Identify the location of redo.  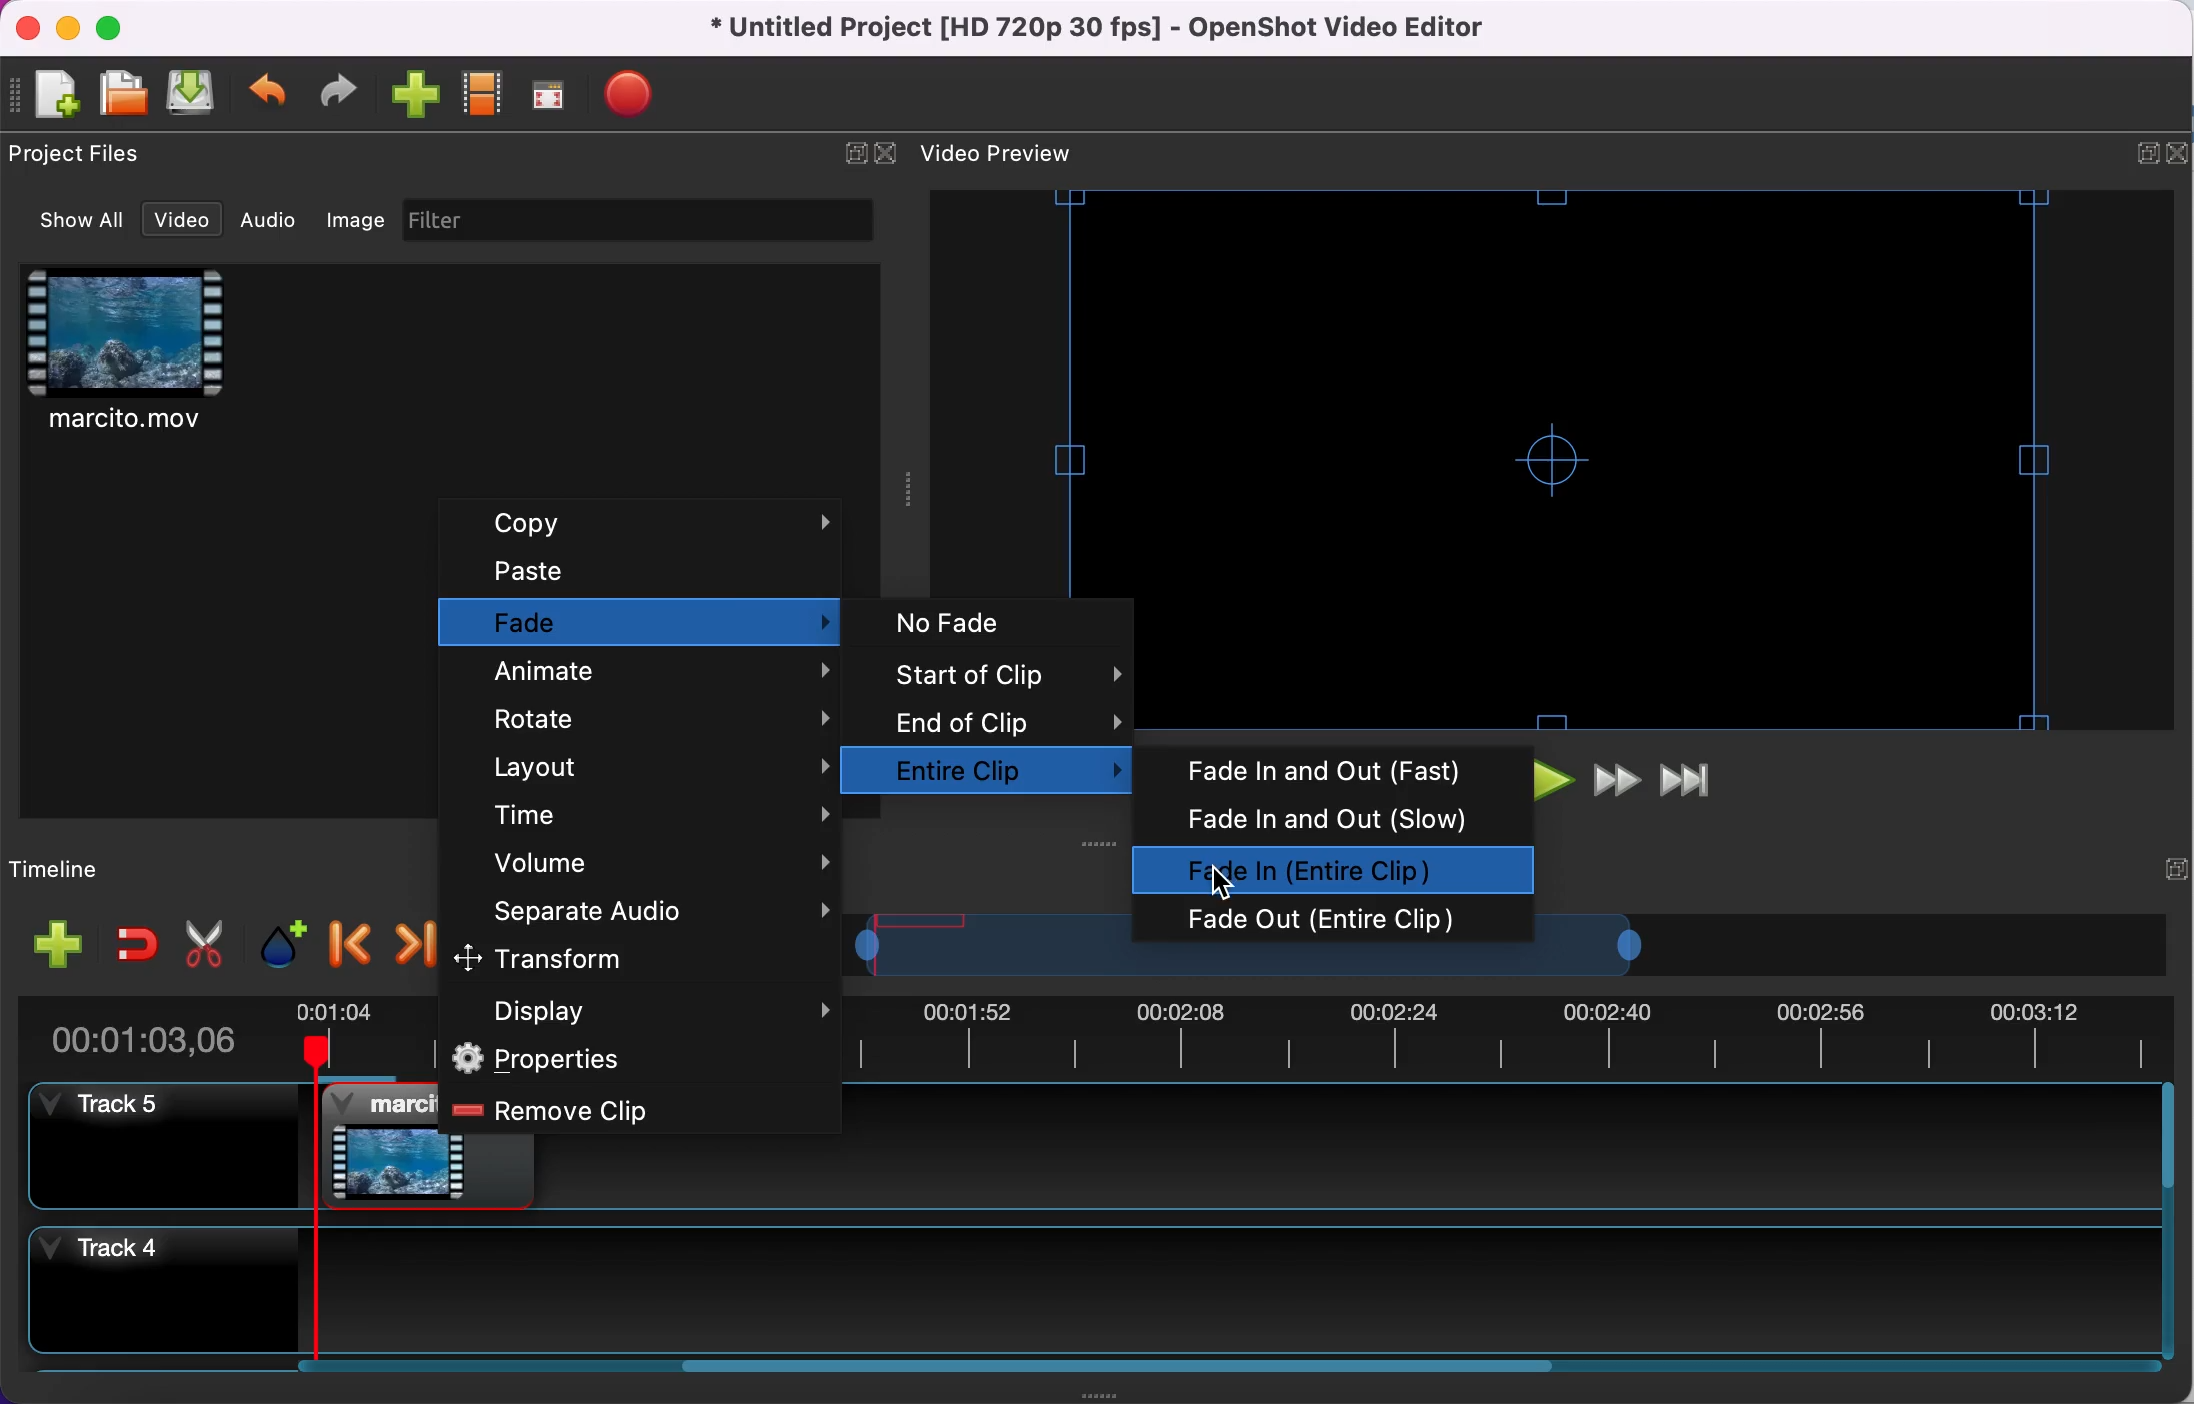
(336, 92).